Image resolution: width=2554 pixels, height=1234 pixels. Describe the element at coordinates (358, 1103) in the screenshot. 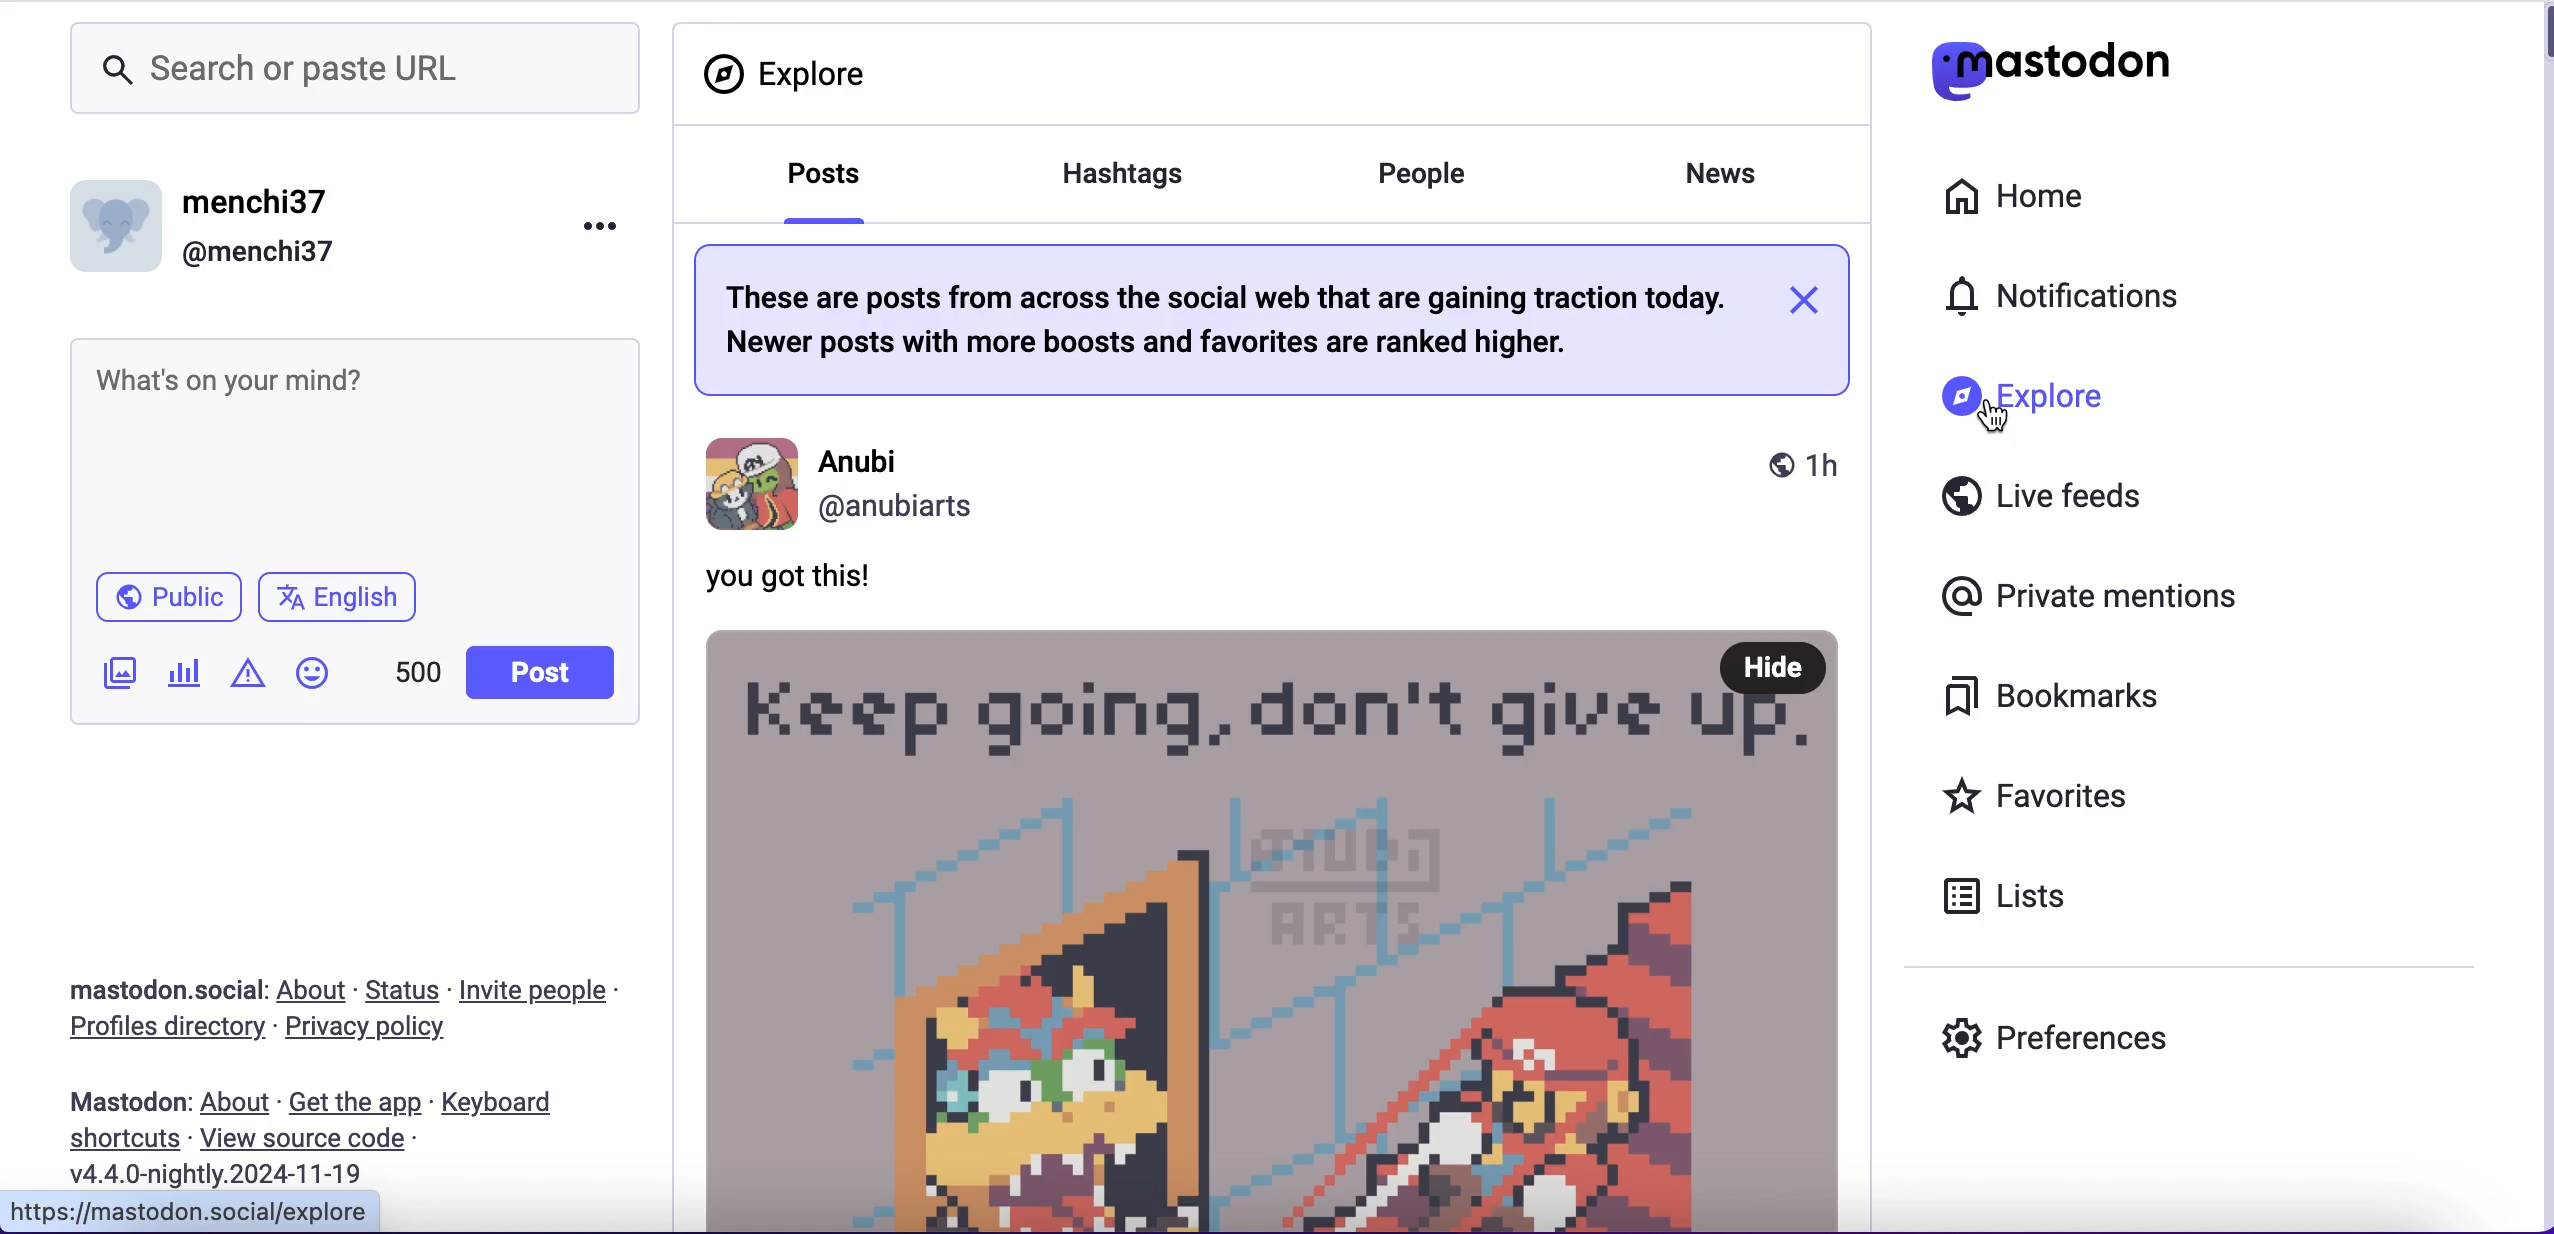

I see `get the app` at that location.